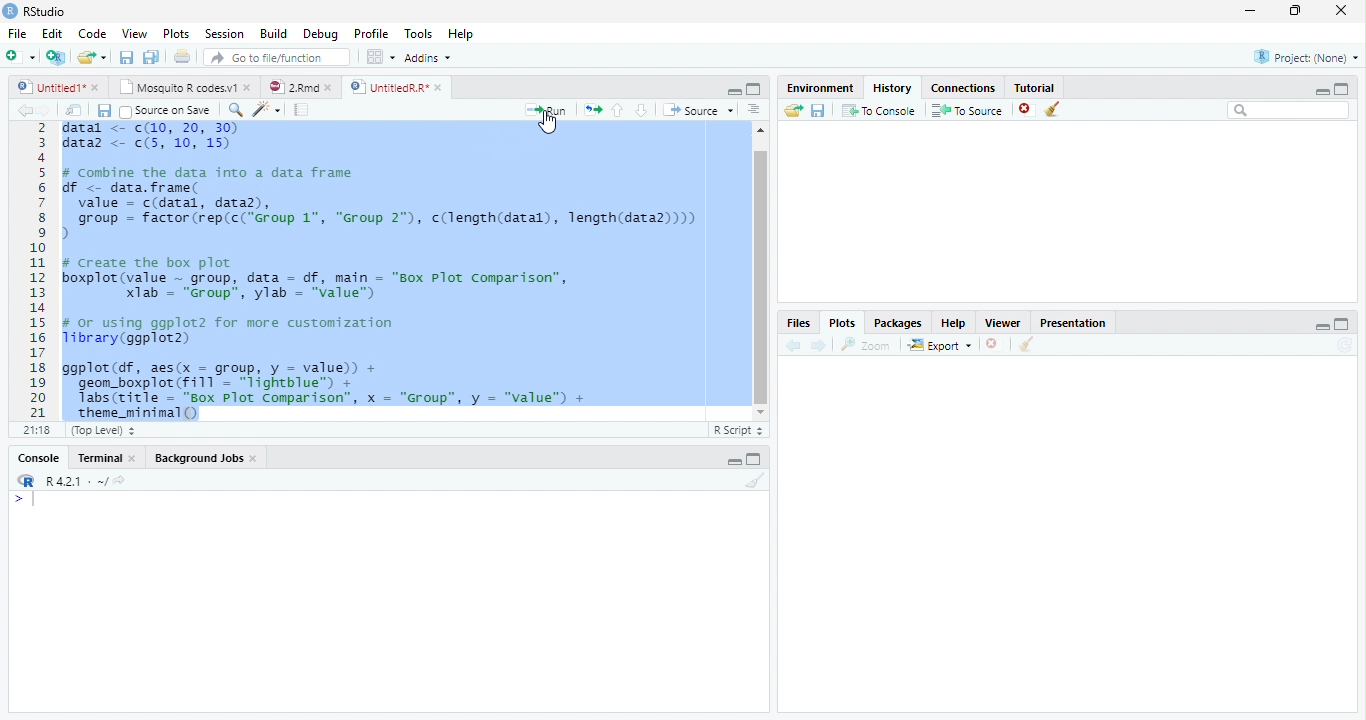 The width and height of the screenshot is (1366, 720). I want to click on Refresh current plot, so click(1345, 346).